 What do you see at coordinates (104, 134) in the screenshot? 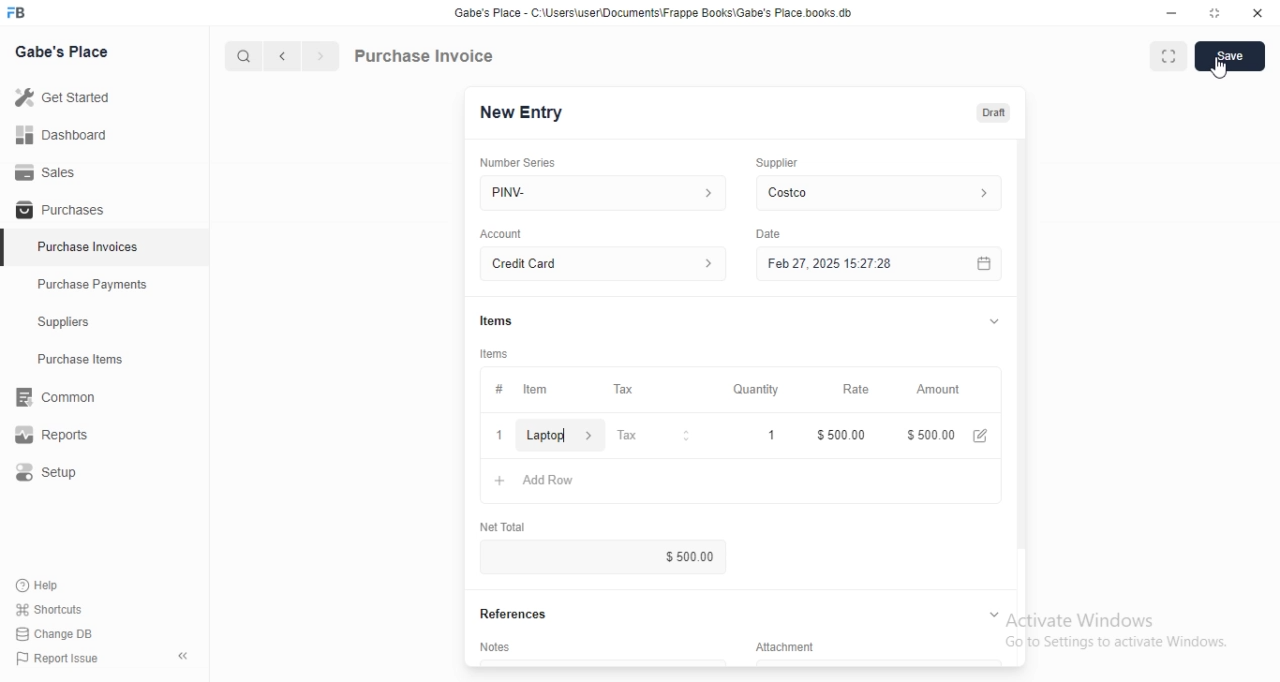
I see `Dashboard` at bounding box center [104, 134].